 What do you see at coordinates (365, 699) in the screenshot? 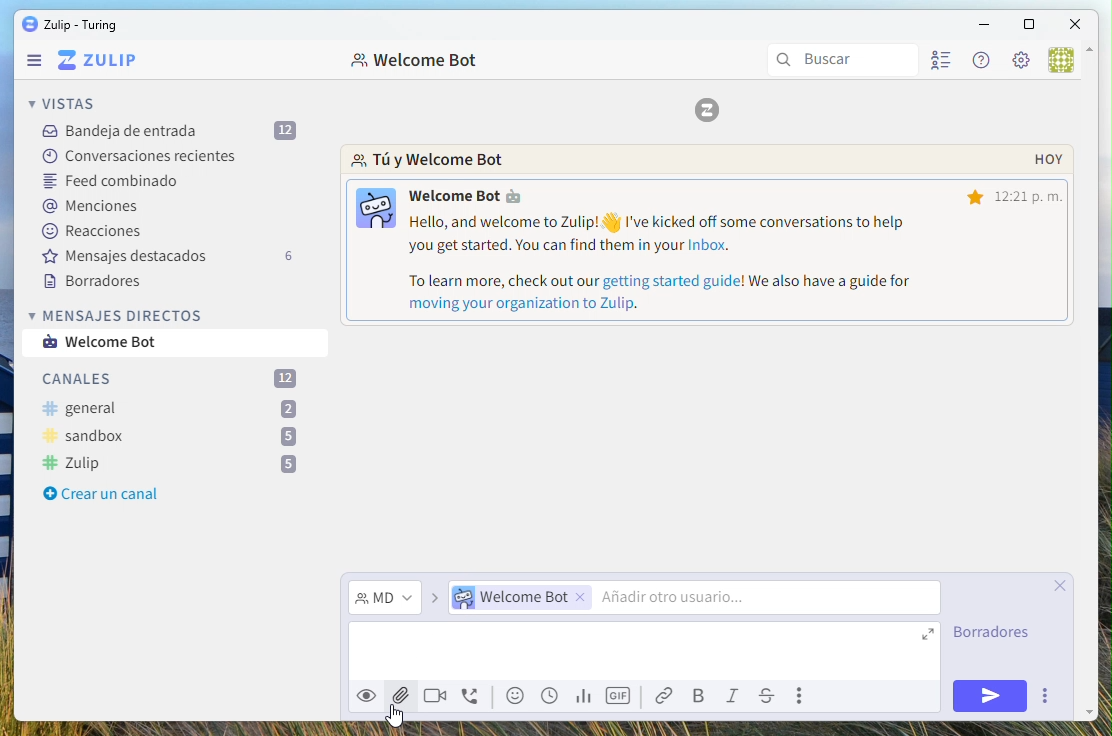
I see `view` at bounding box center [365, 699].